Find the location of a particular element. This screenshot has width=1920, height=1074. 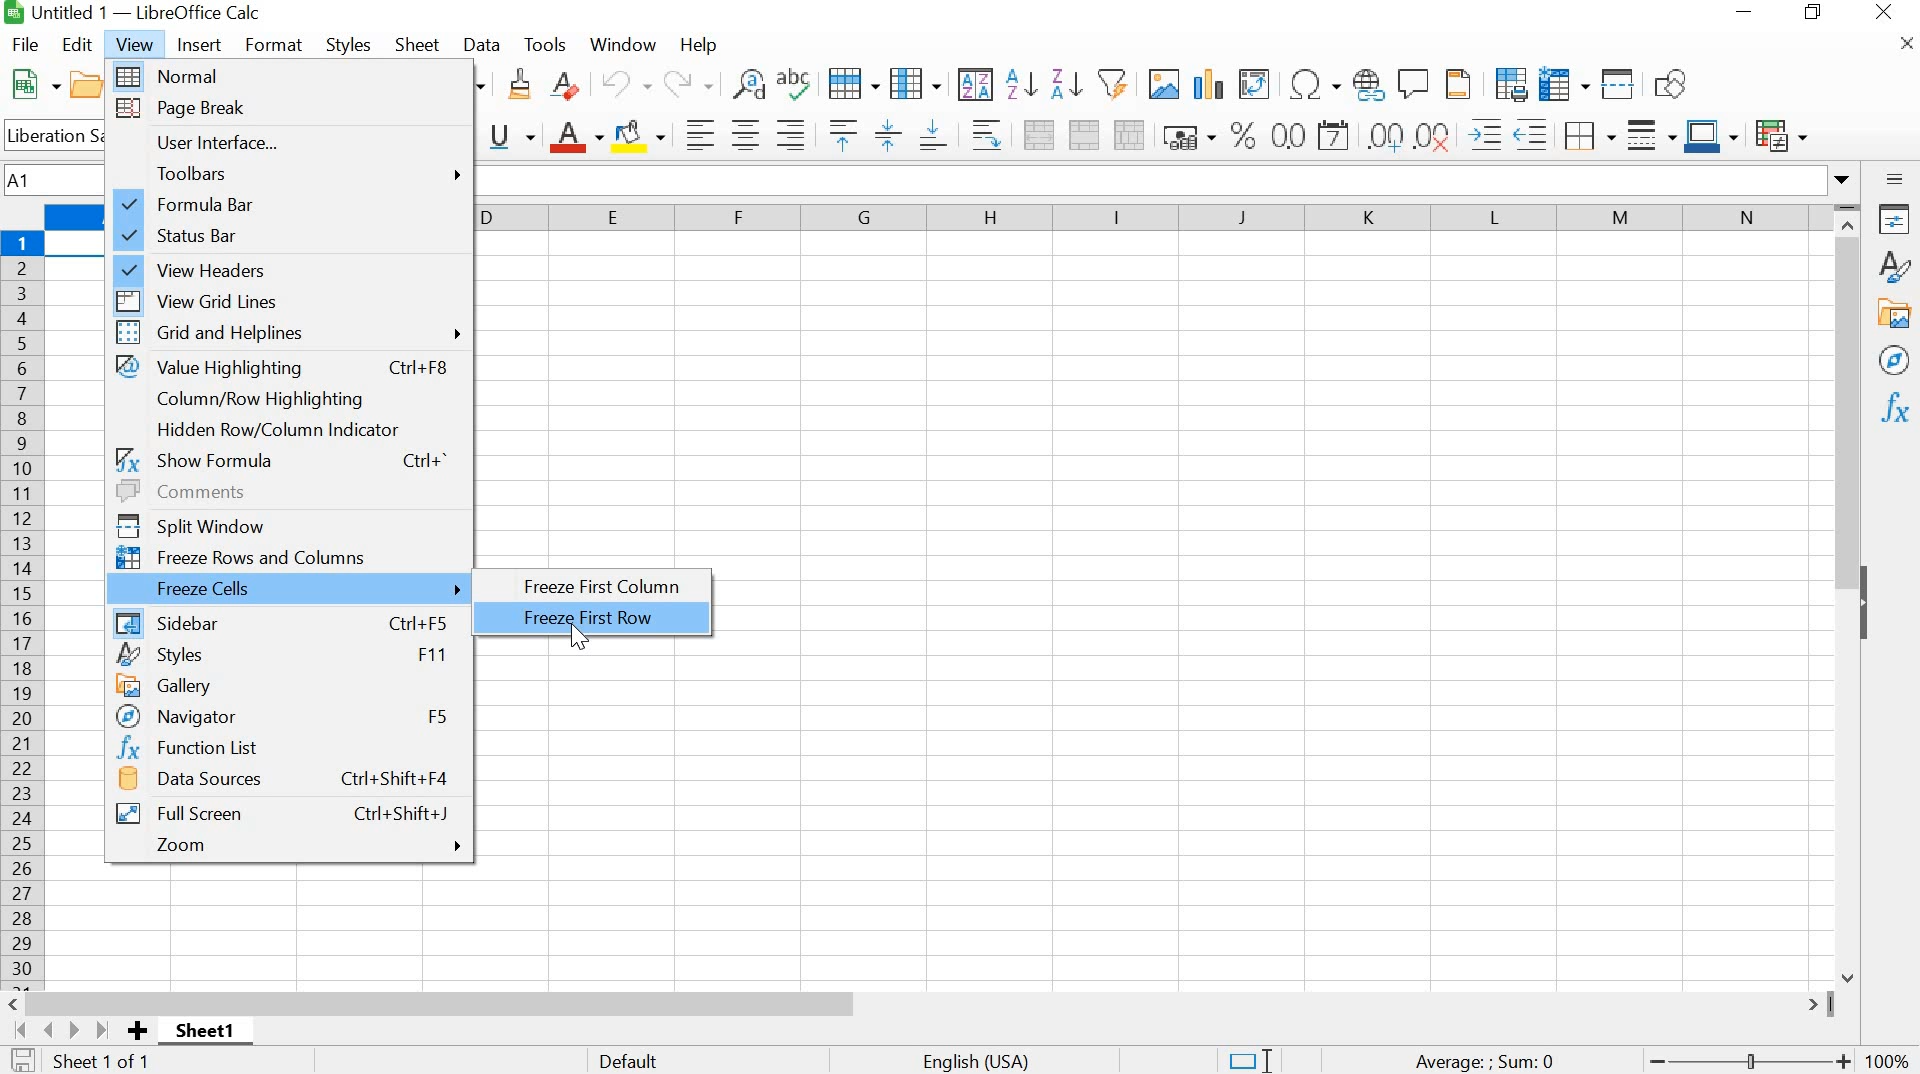

FORMULA is located at coordinates (1486, 1062).